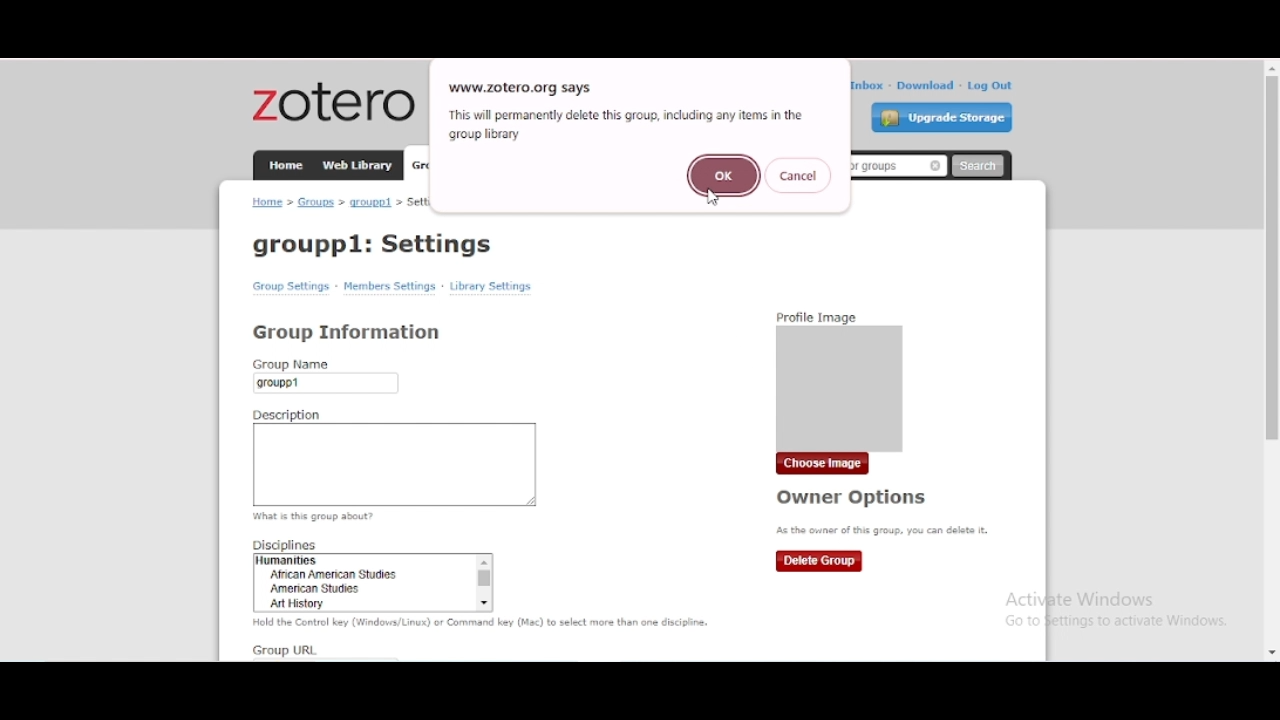 Image resolution: width=1280 pixels, height=720 pixels. I want to click on home, so click(286, 165).